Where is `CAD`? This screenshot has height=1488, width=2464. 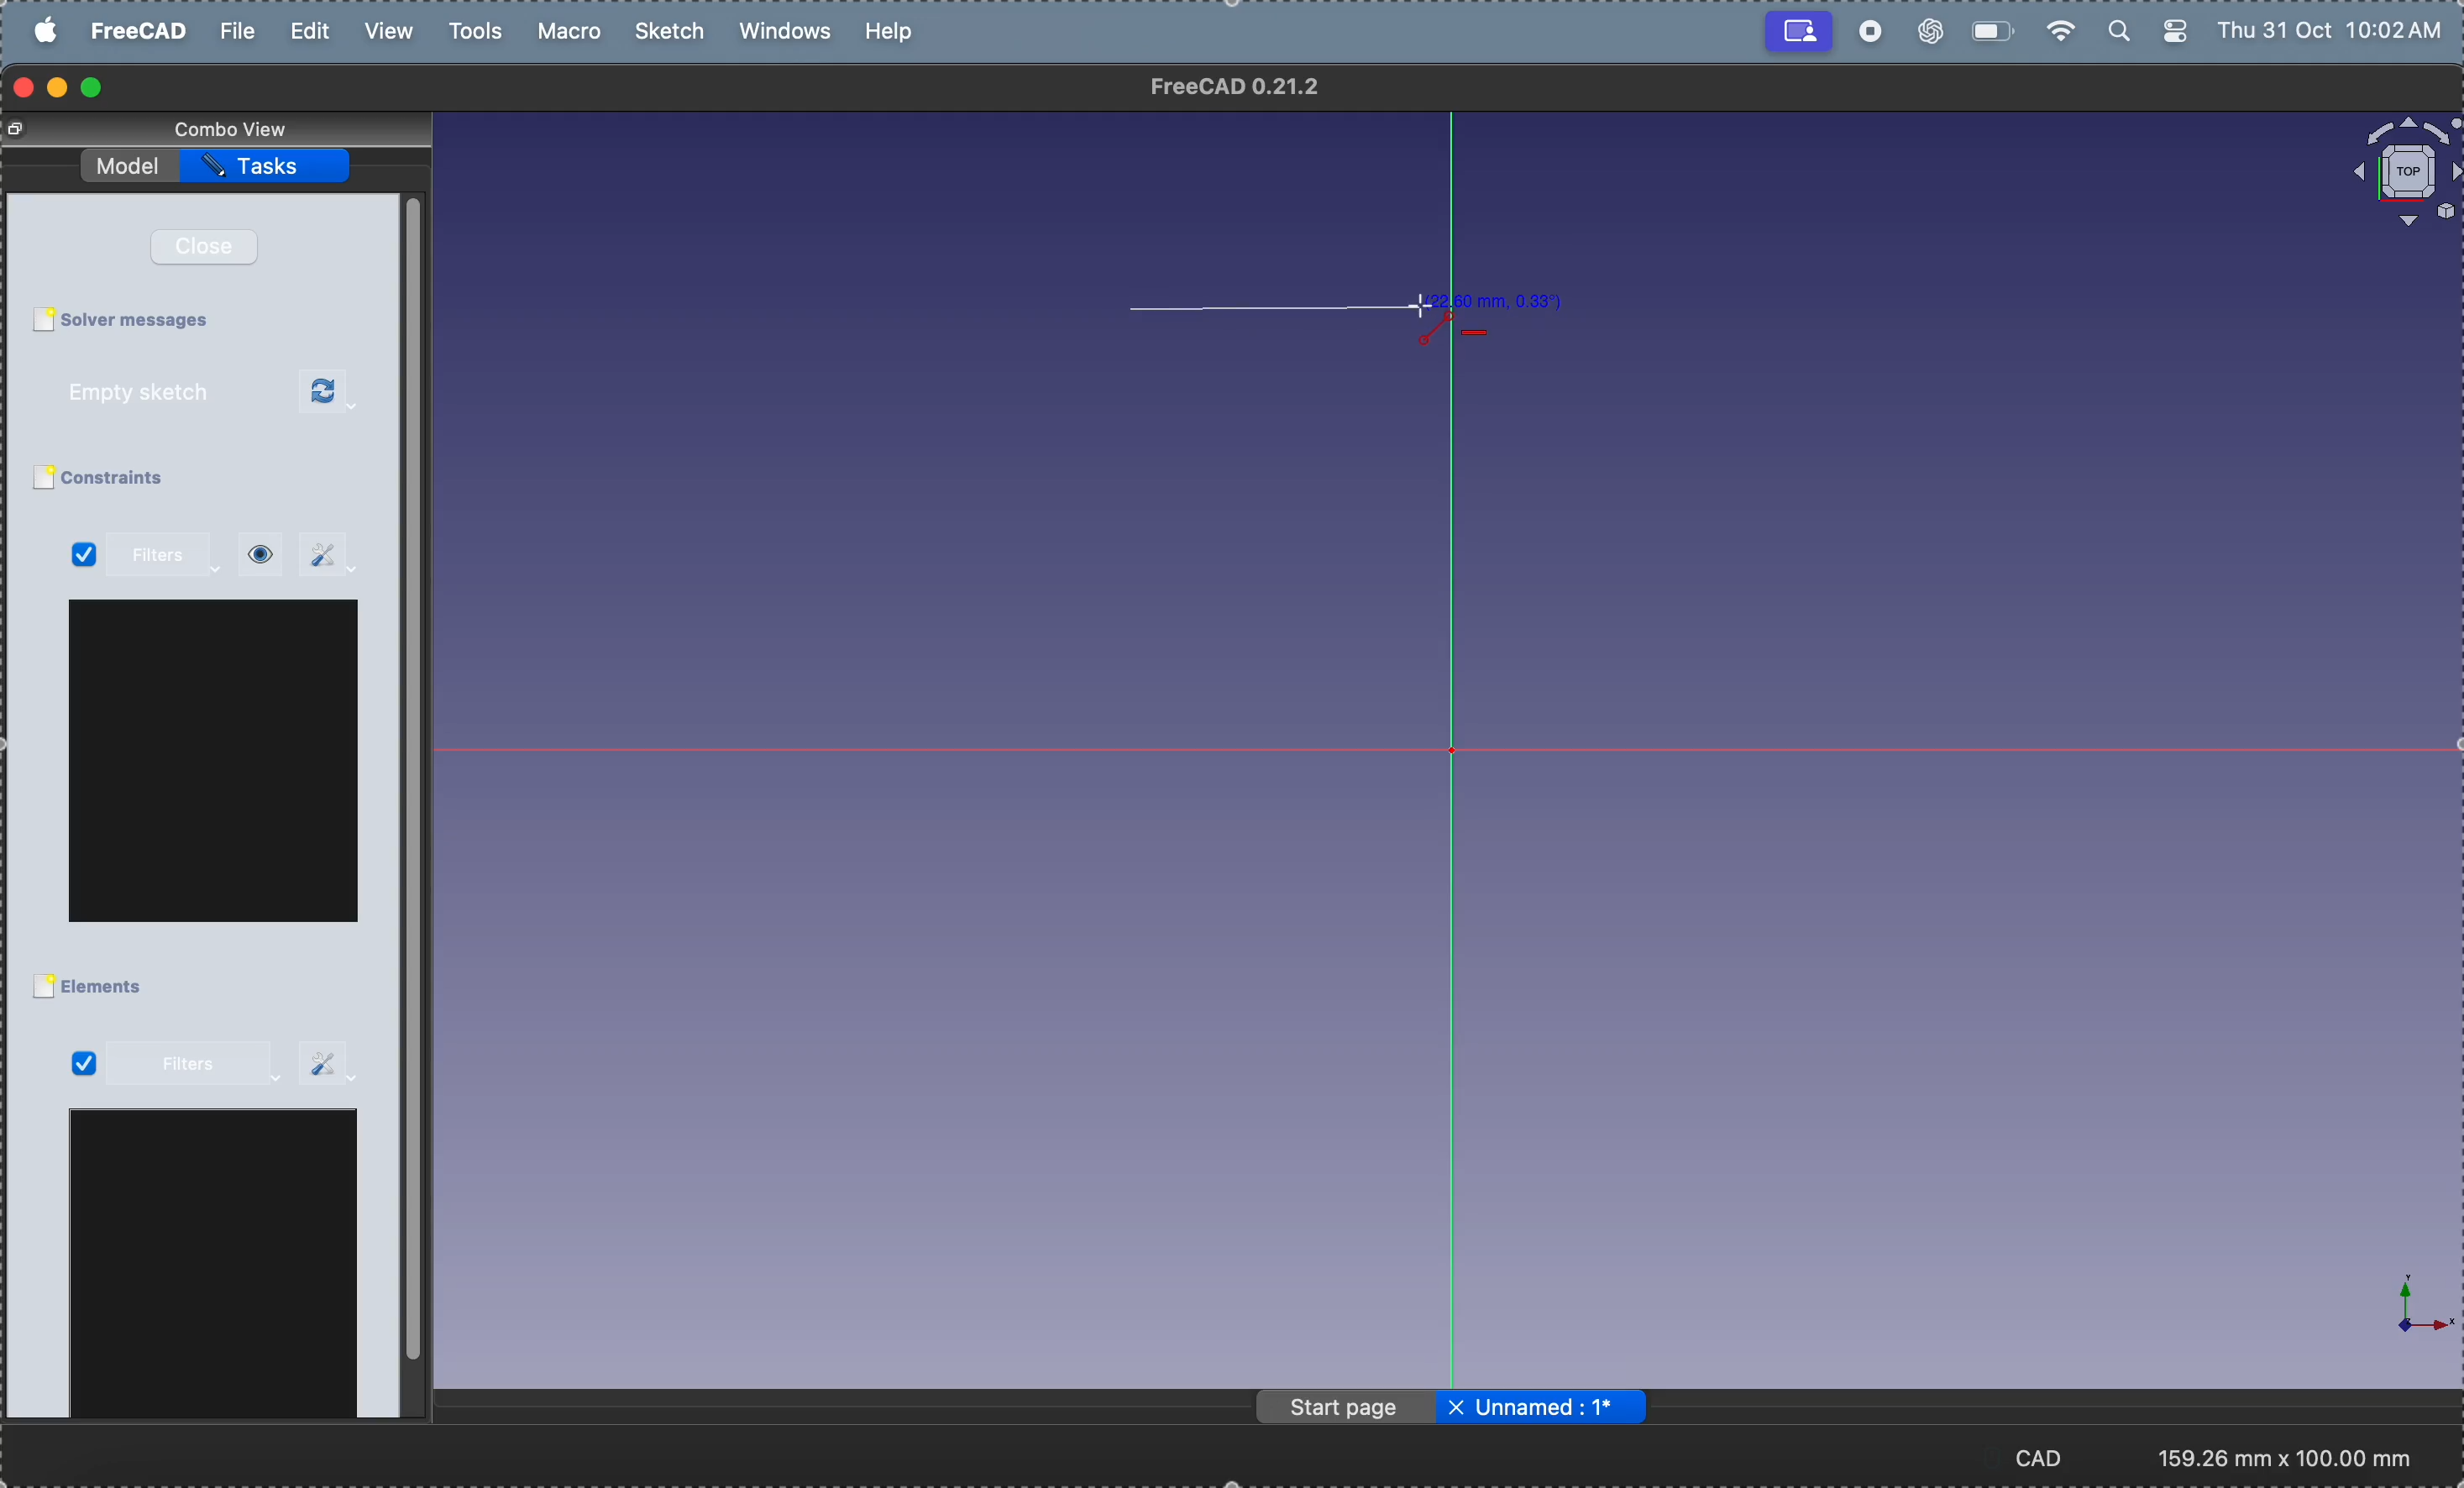 CAD is located at coordinates (2052, 1456).